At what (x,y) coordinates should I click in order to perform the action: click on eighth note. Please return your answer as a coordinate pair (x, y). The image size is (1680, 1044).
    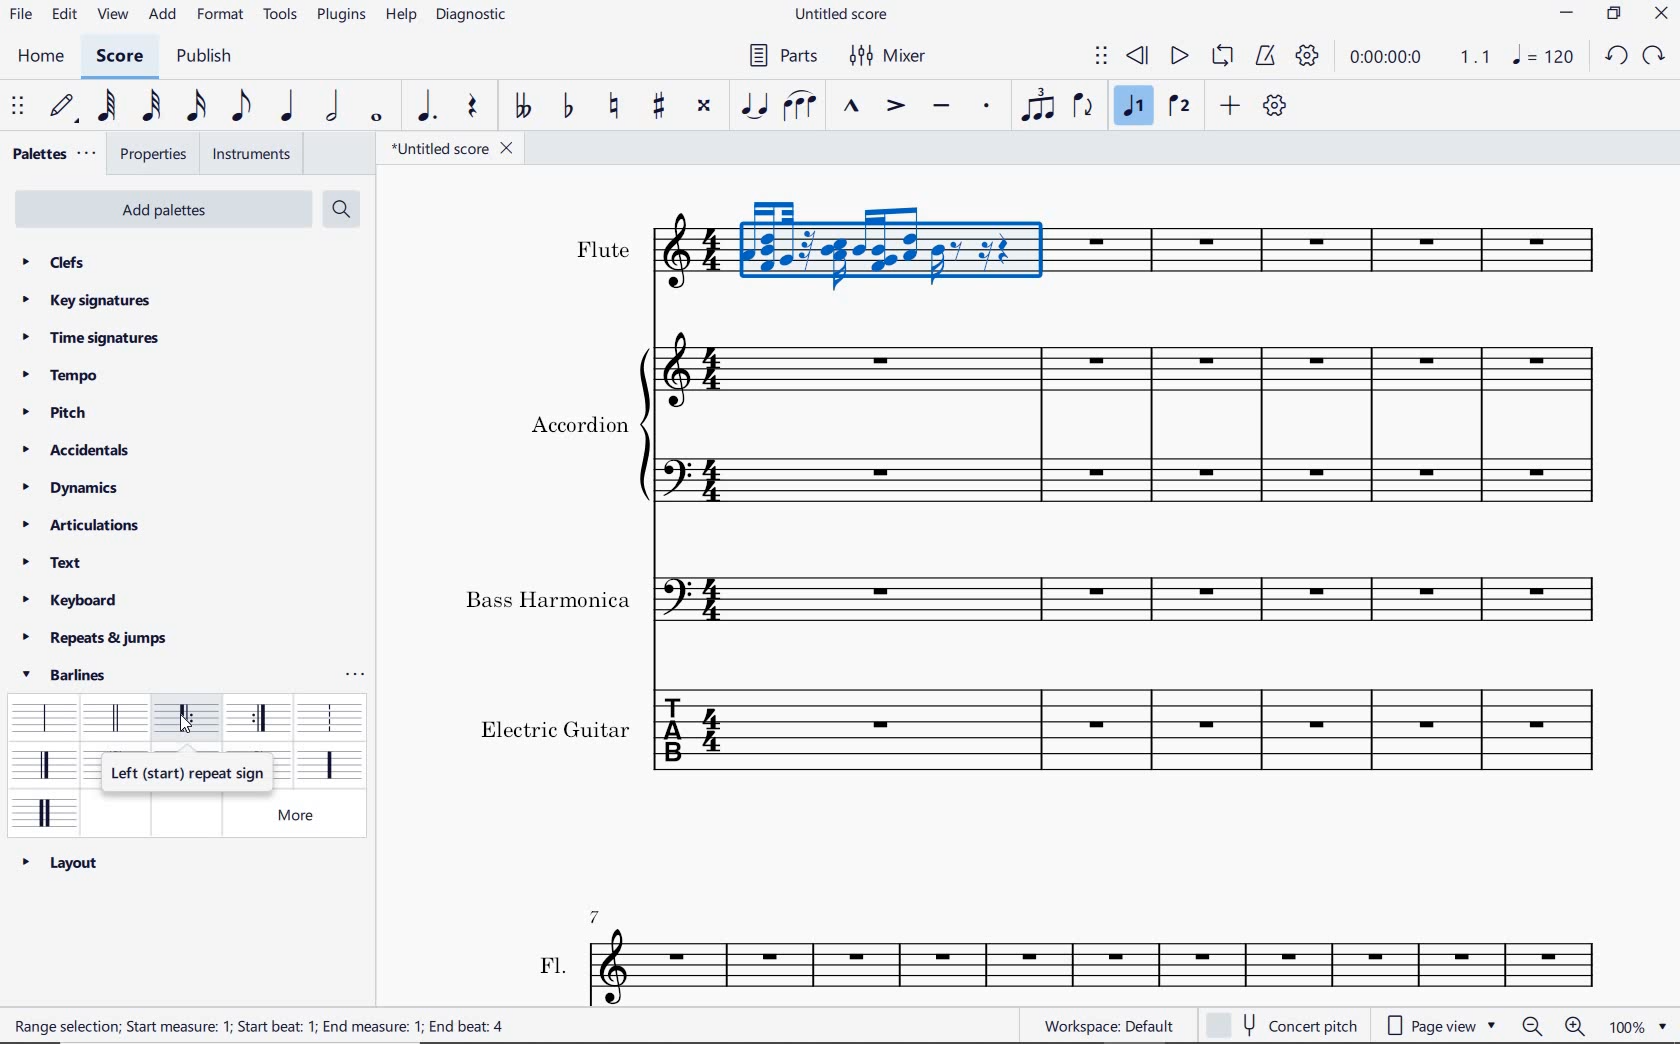
    Looking at the image, I should click on (239, 106).